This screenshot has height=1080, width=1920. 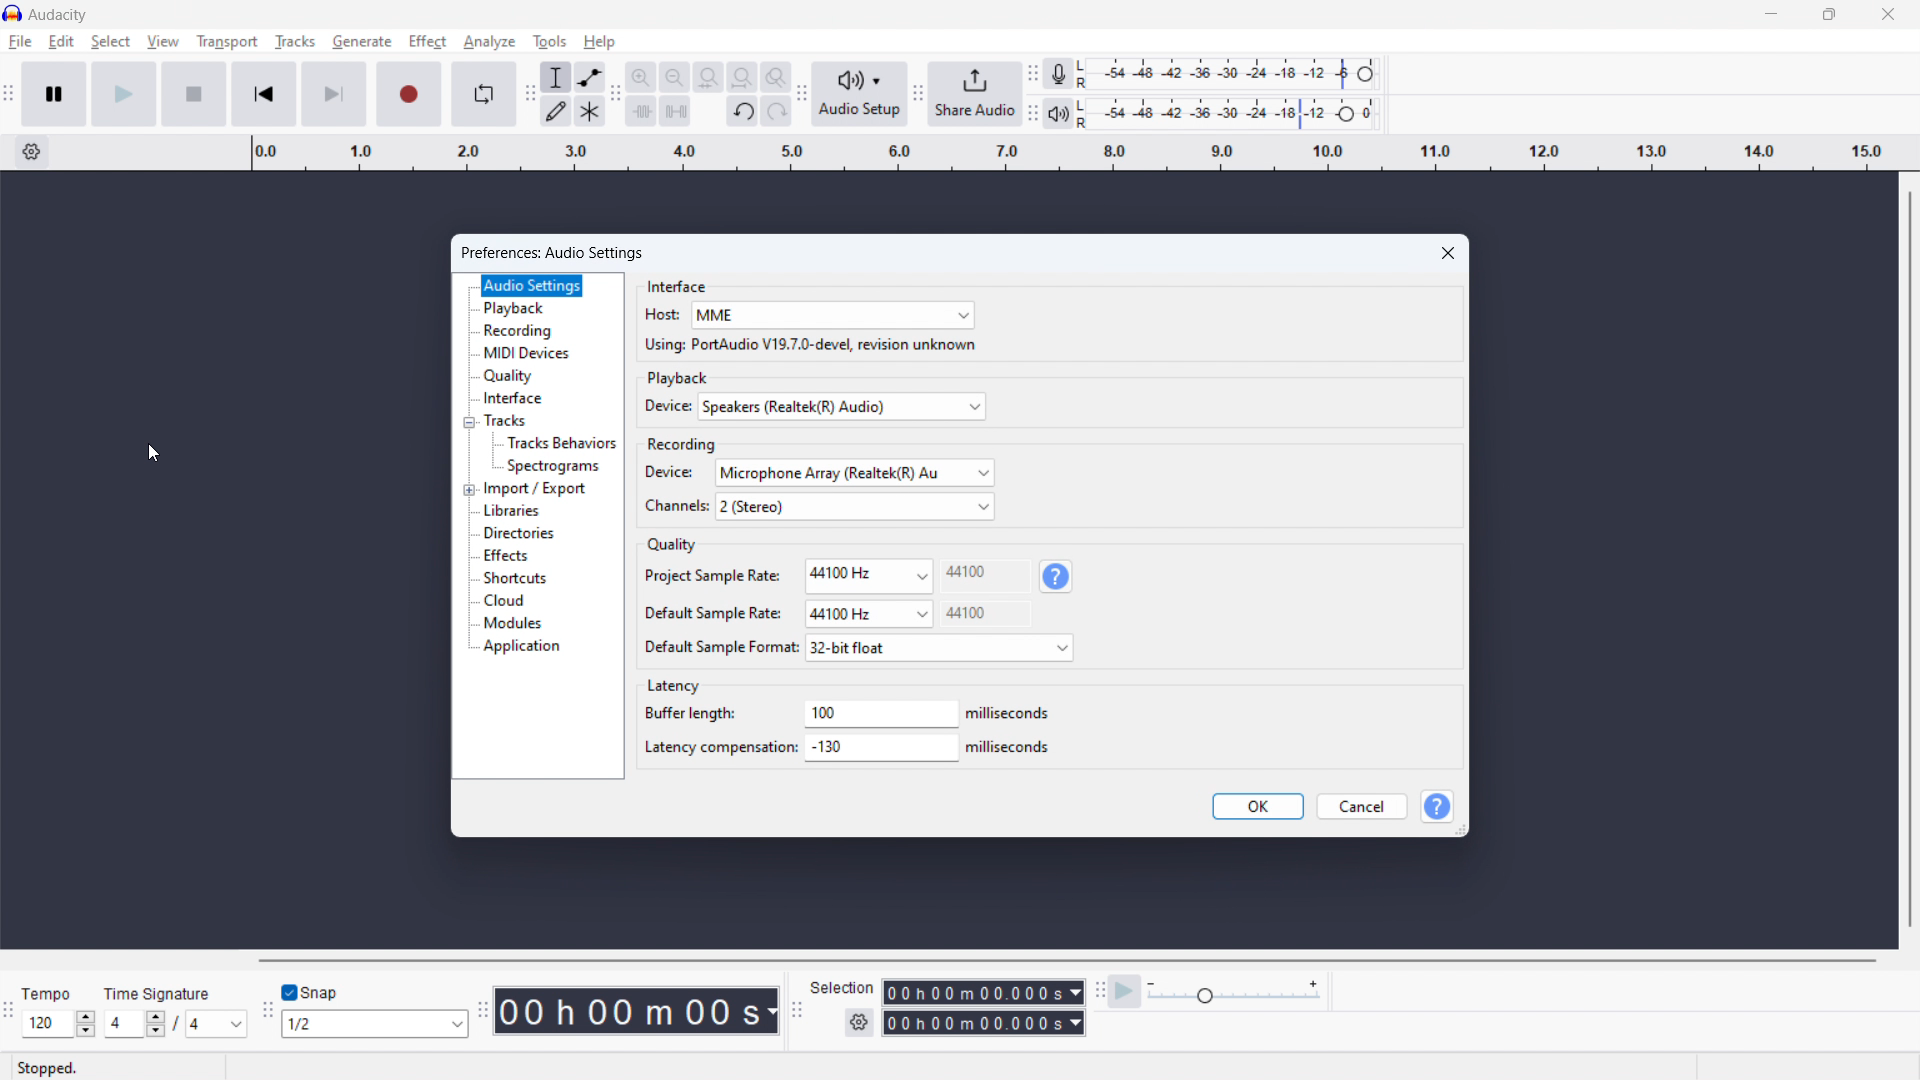 I want to click on playback speed, so click(x=1234, y=990).